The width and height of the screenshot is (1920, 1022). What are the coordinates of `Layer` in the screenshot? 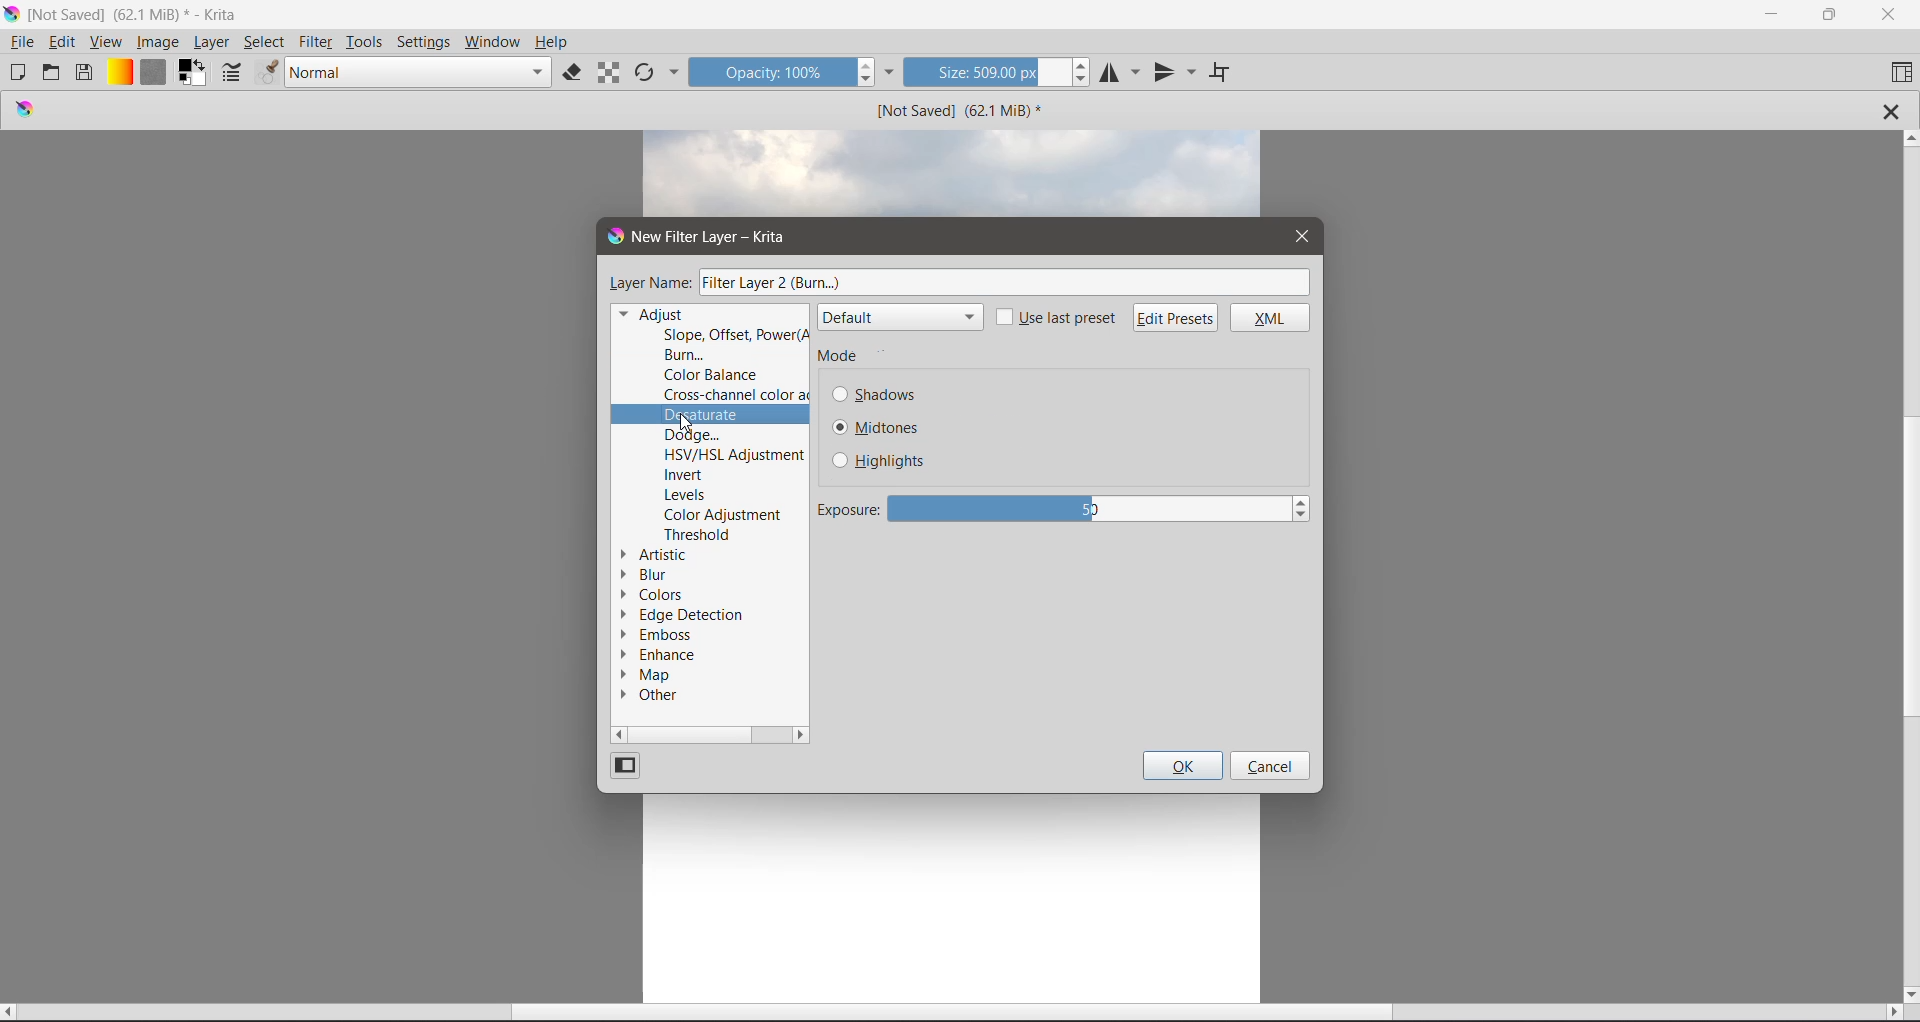 It's located at (214, 42).